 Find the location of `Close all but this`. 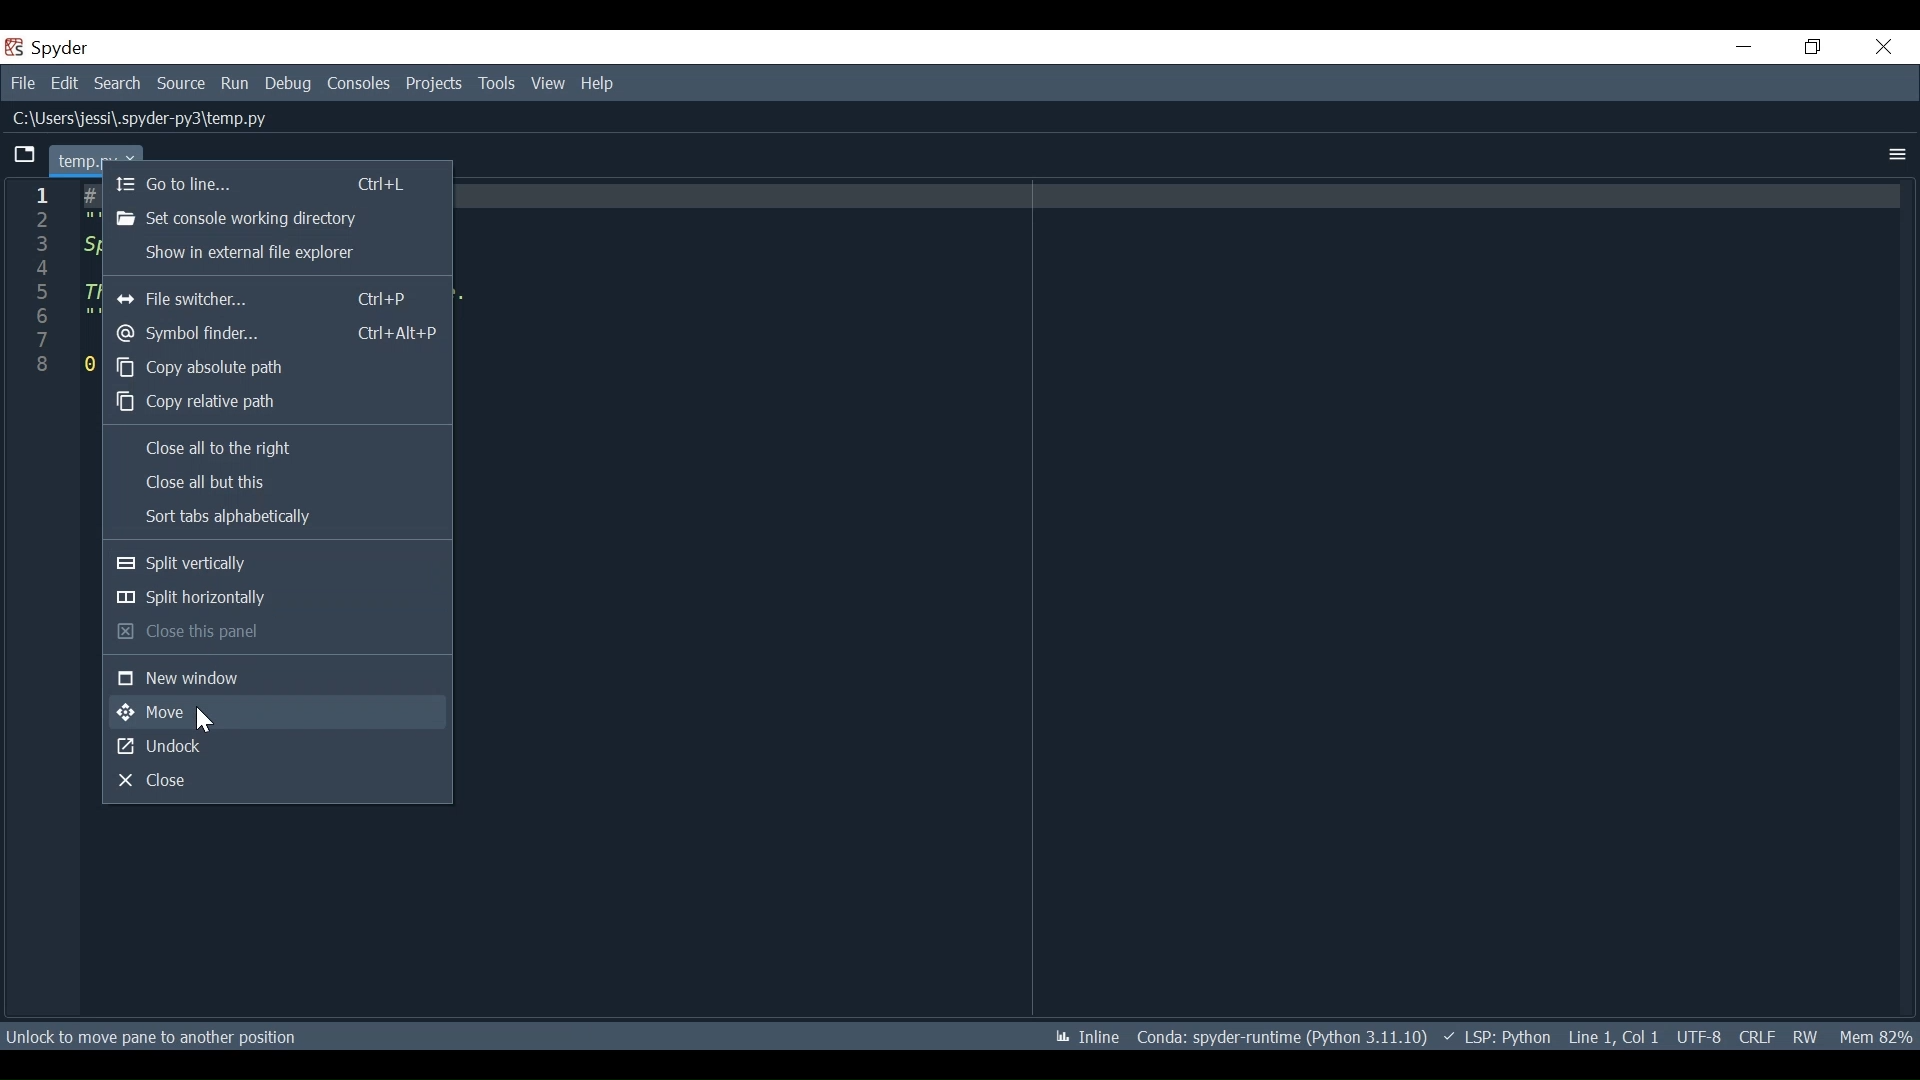

Close all but this is located at coordinates (278, 481).